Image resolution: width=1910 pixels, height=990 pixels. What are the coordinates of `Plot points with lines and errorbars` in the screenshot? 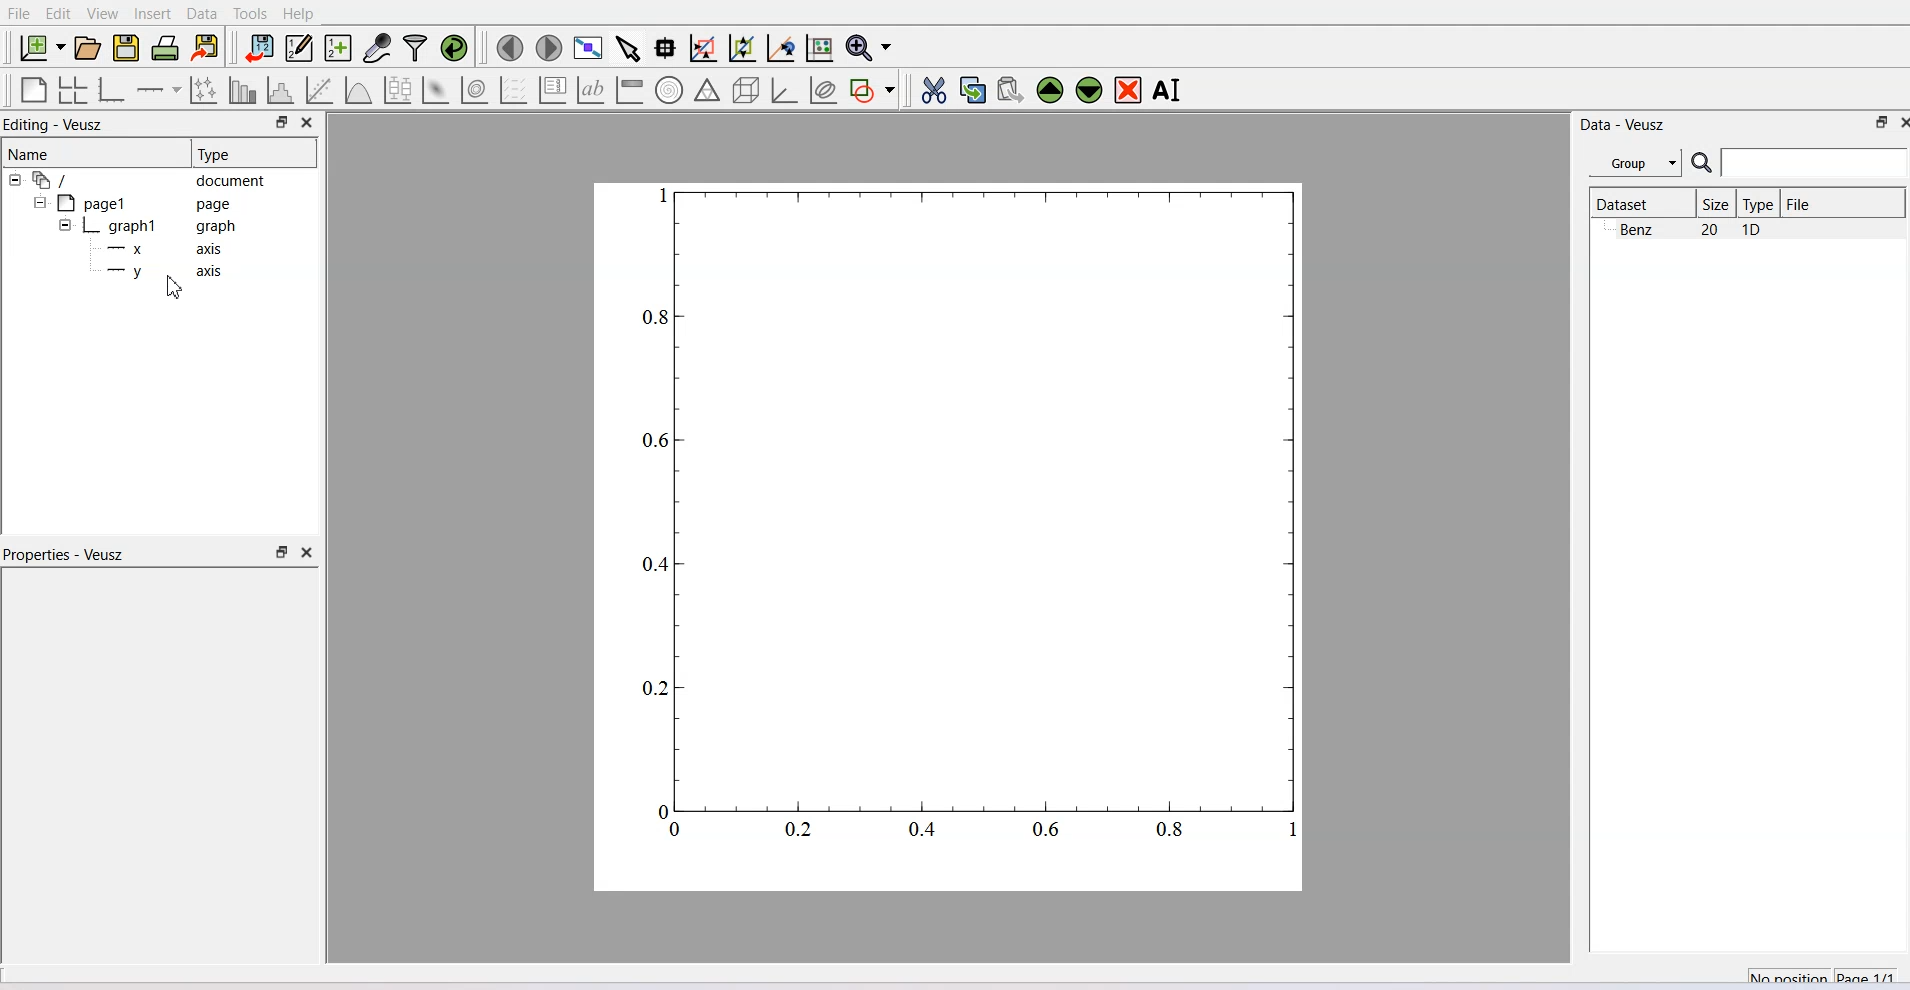 It's located at (204, 90).